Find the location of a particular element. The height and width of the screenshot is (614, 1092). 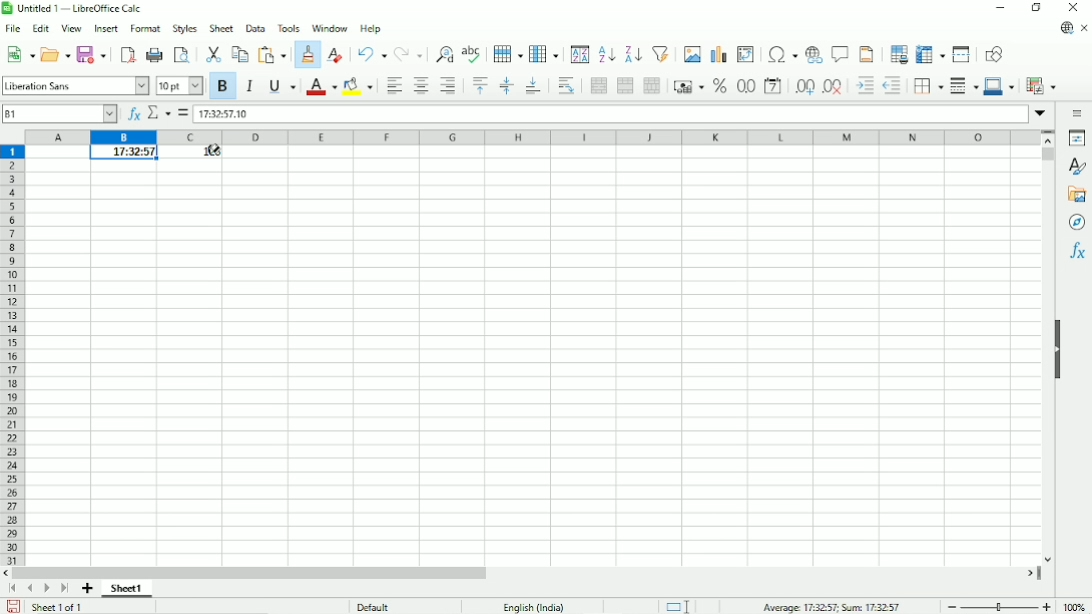

Decrease indent is located at coordinates (891, 85).